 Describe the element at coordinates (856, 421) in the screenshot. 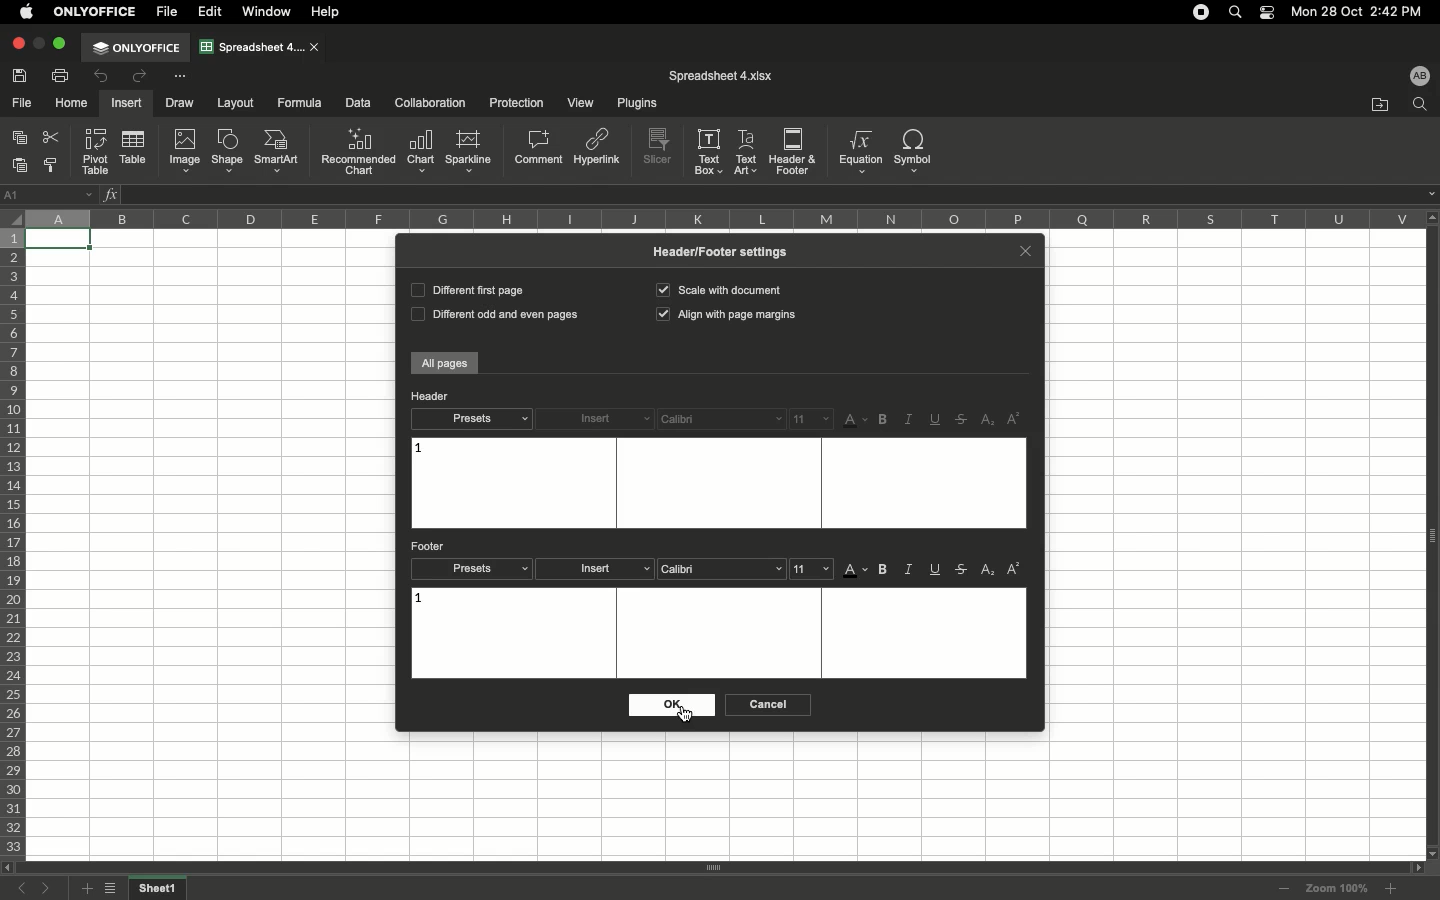

I see `Font color` at that location.